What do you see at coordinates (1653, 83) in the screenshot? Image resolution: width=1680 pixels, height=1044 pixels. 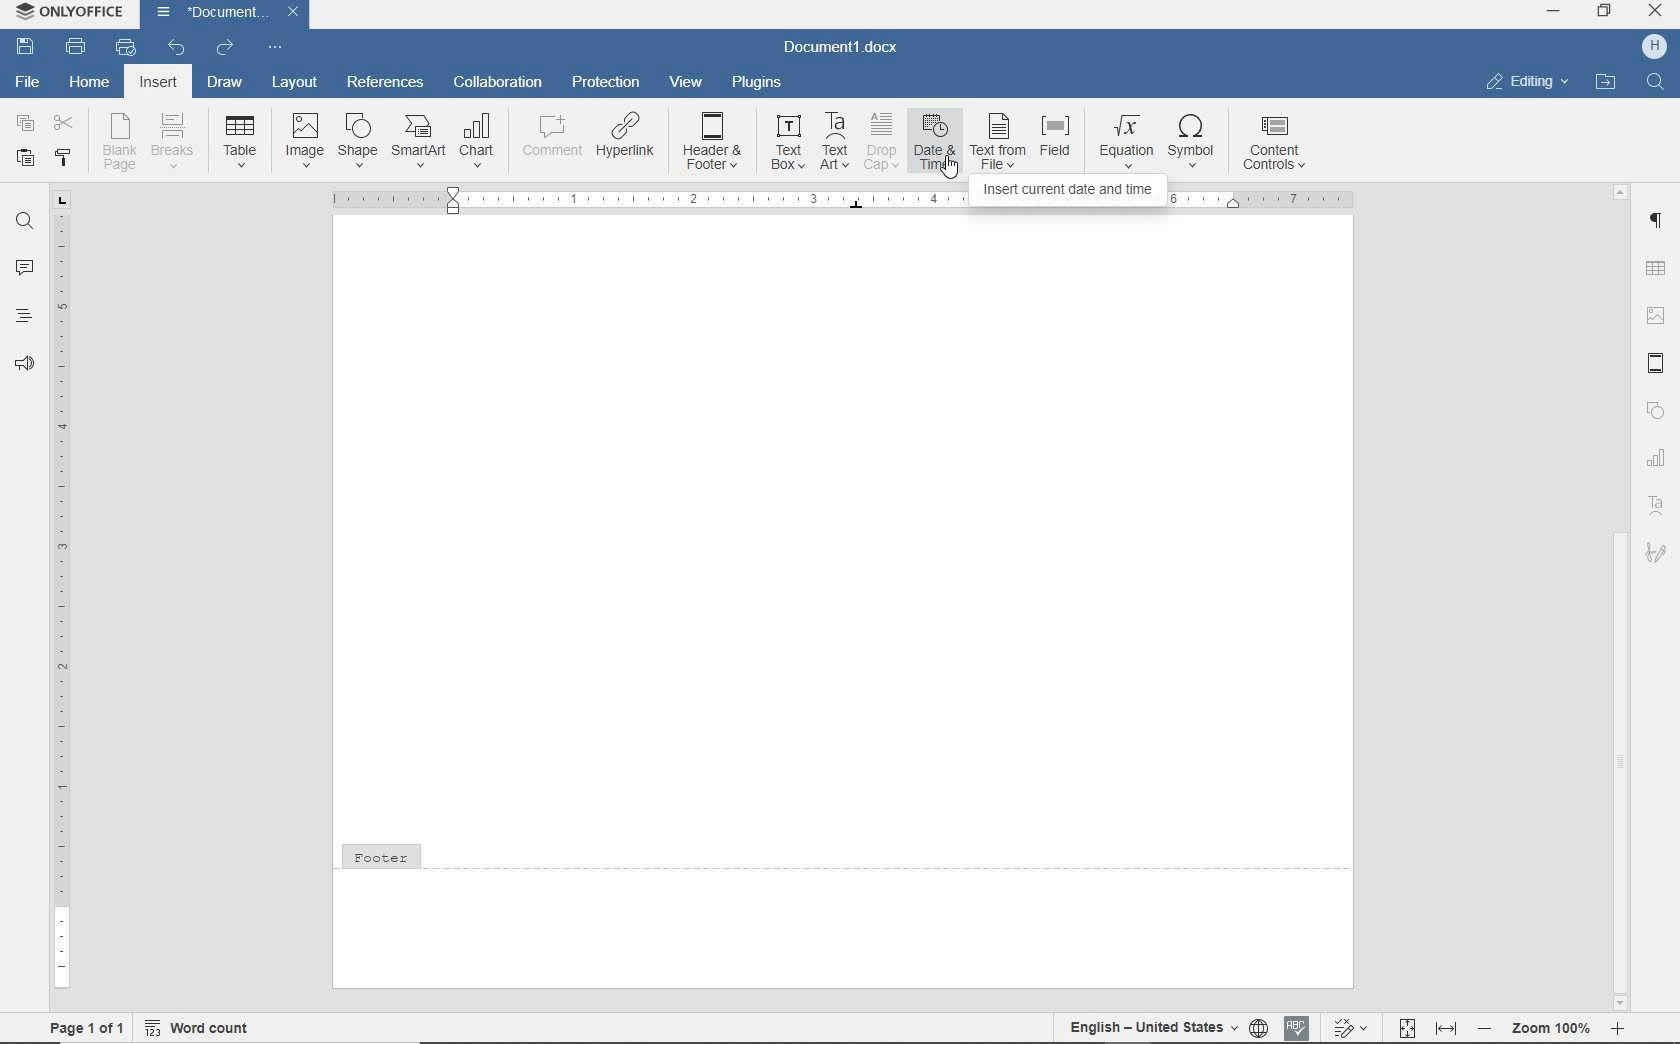 I see `find` at bounding box center [1653, 83].